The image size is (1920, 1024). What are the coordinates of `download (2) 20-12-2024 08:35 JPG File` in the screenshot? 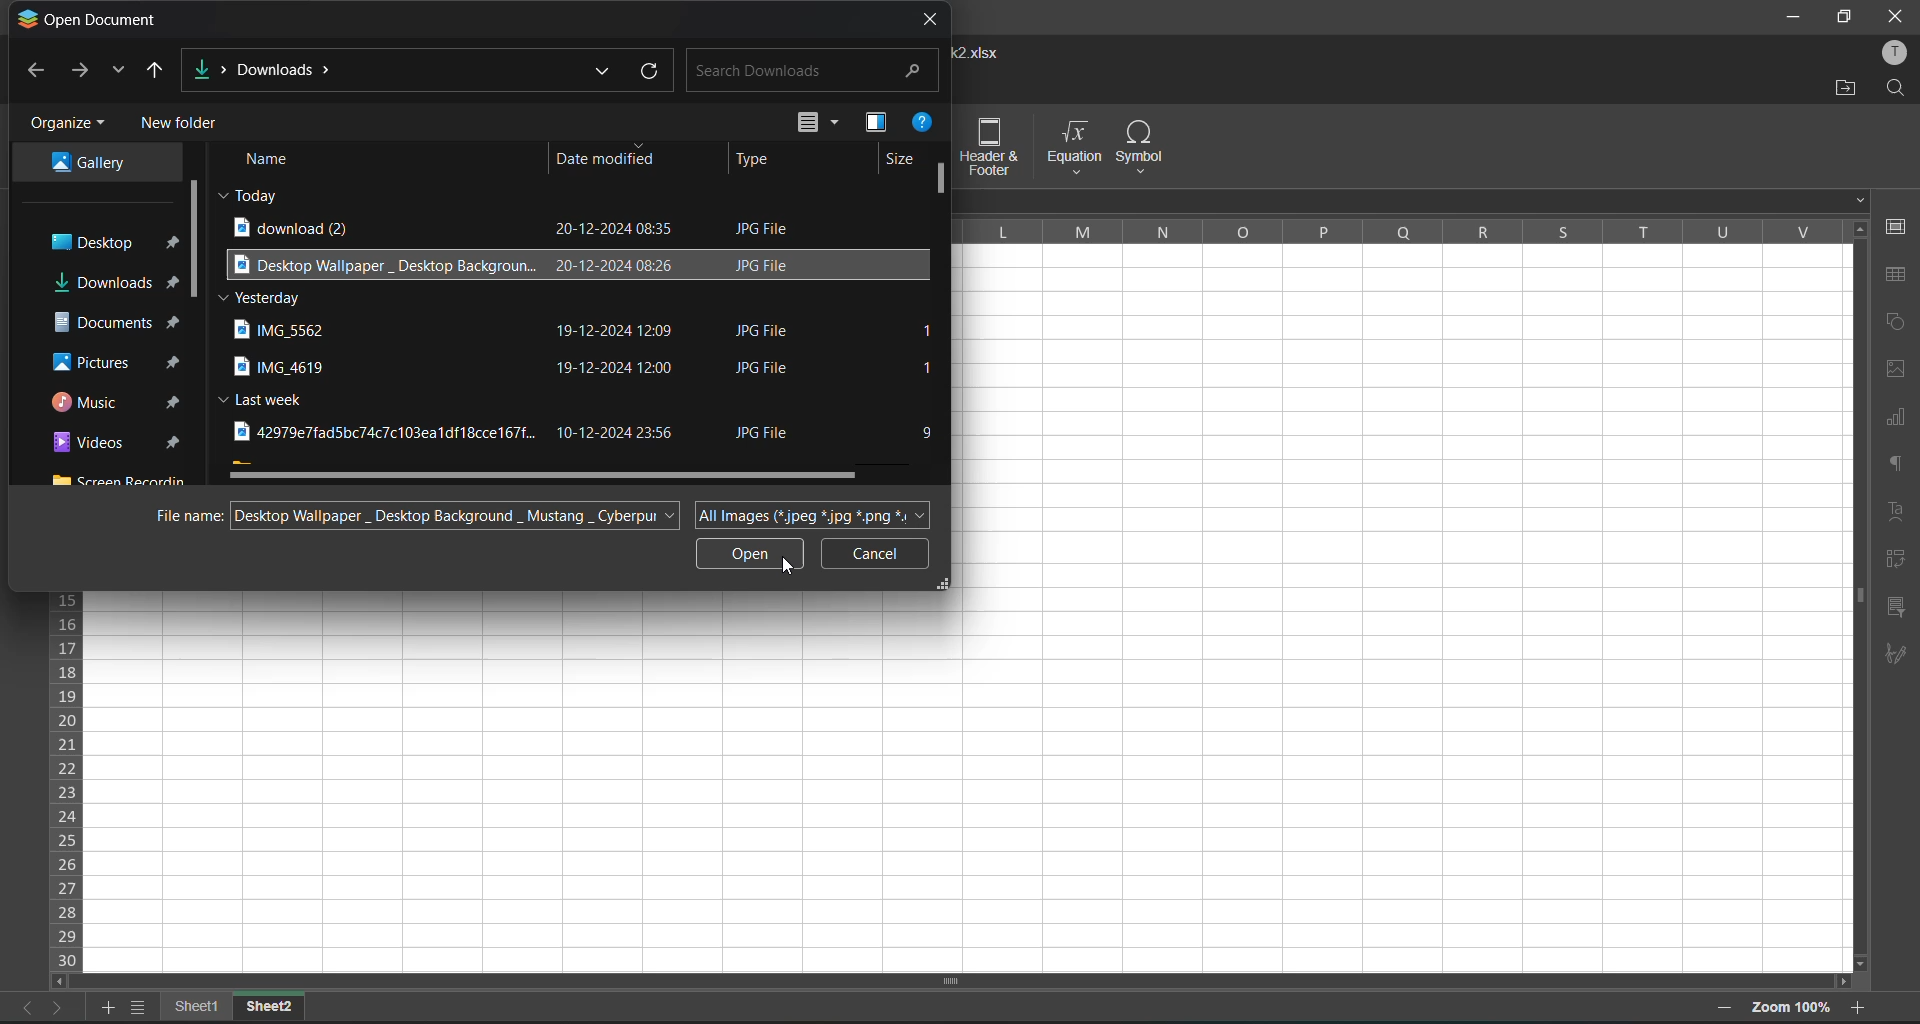 It's located at (535, 228).